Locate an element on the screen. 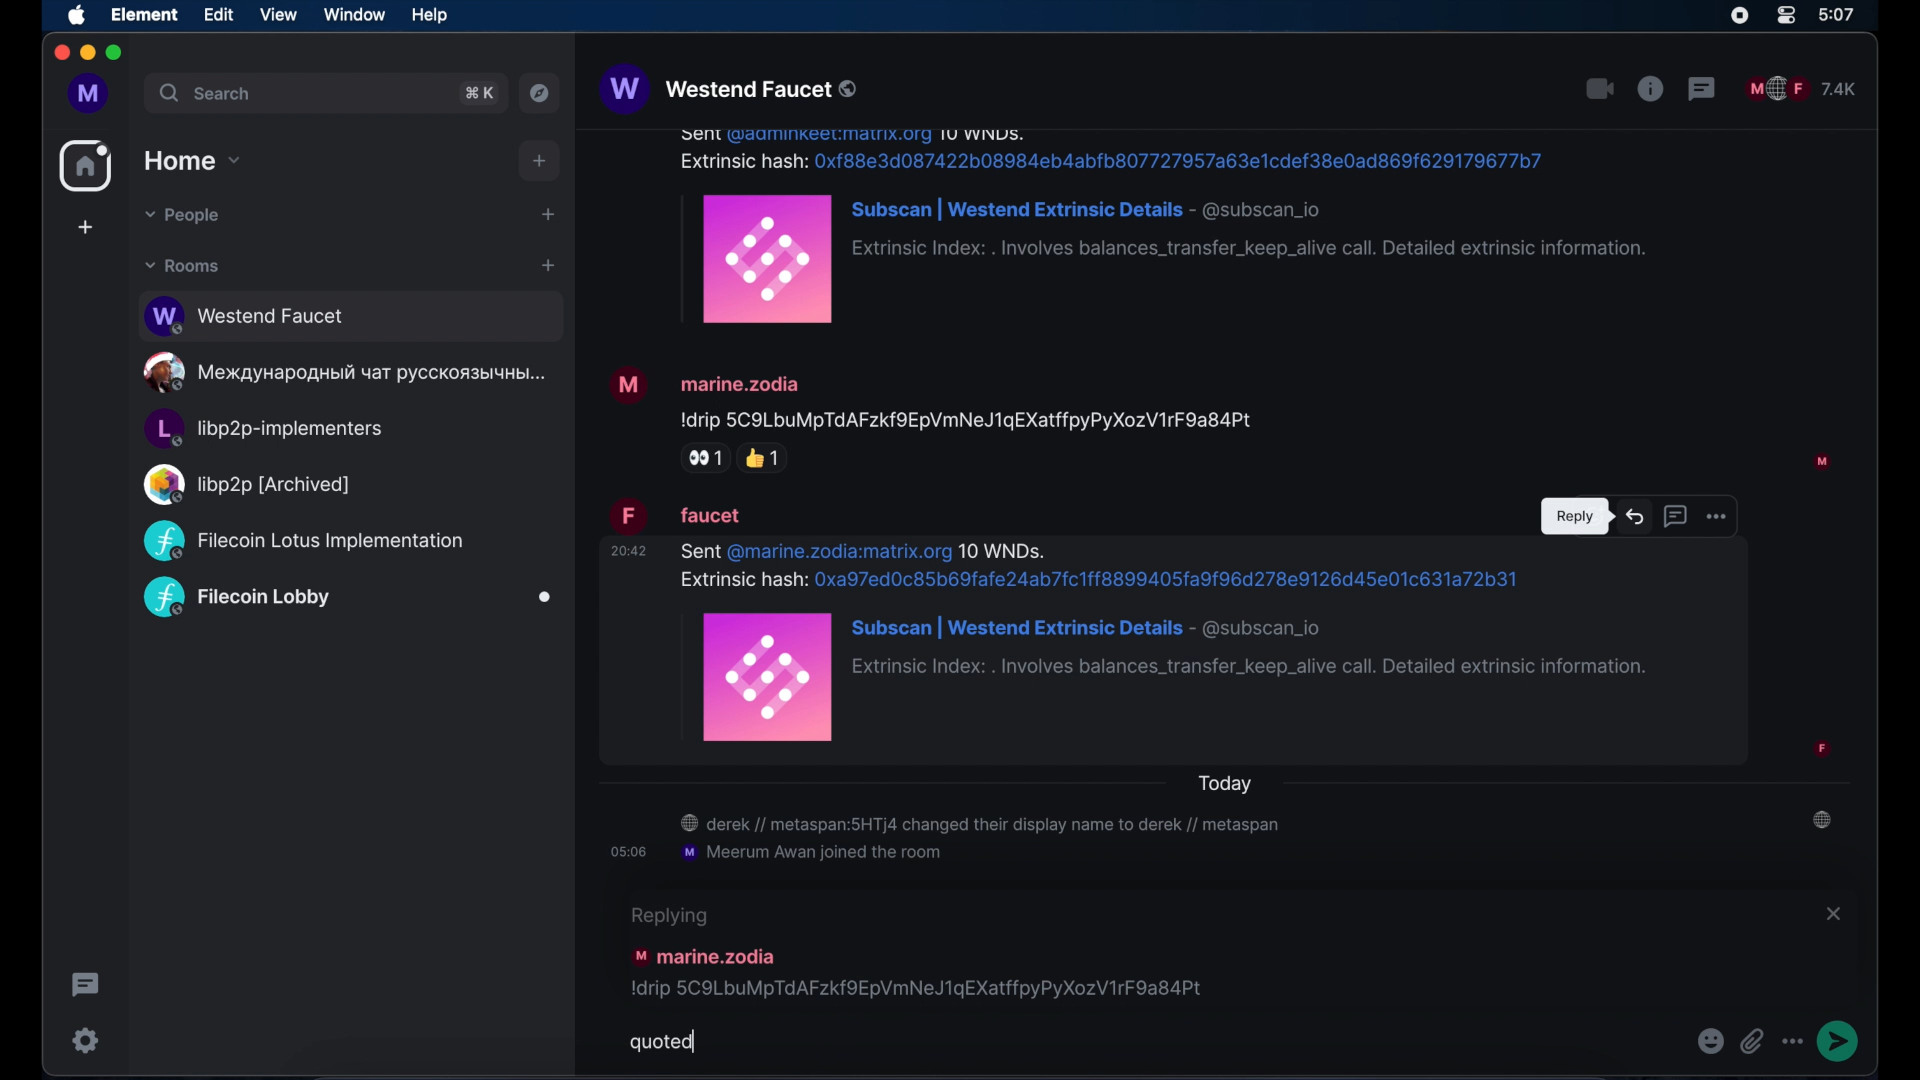 Image resolution: width=1920 pixels, height=1080 pixels. public room is located at coordinates (348, 373).